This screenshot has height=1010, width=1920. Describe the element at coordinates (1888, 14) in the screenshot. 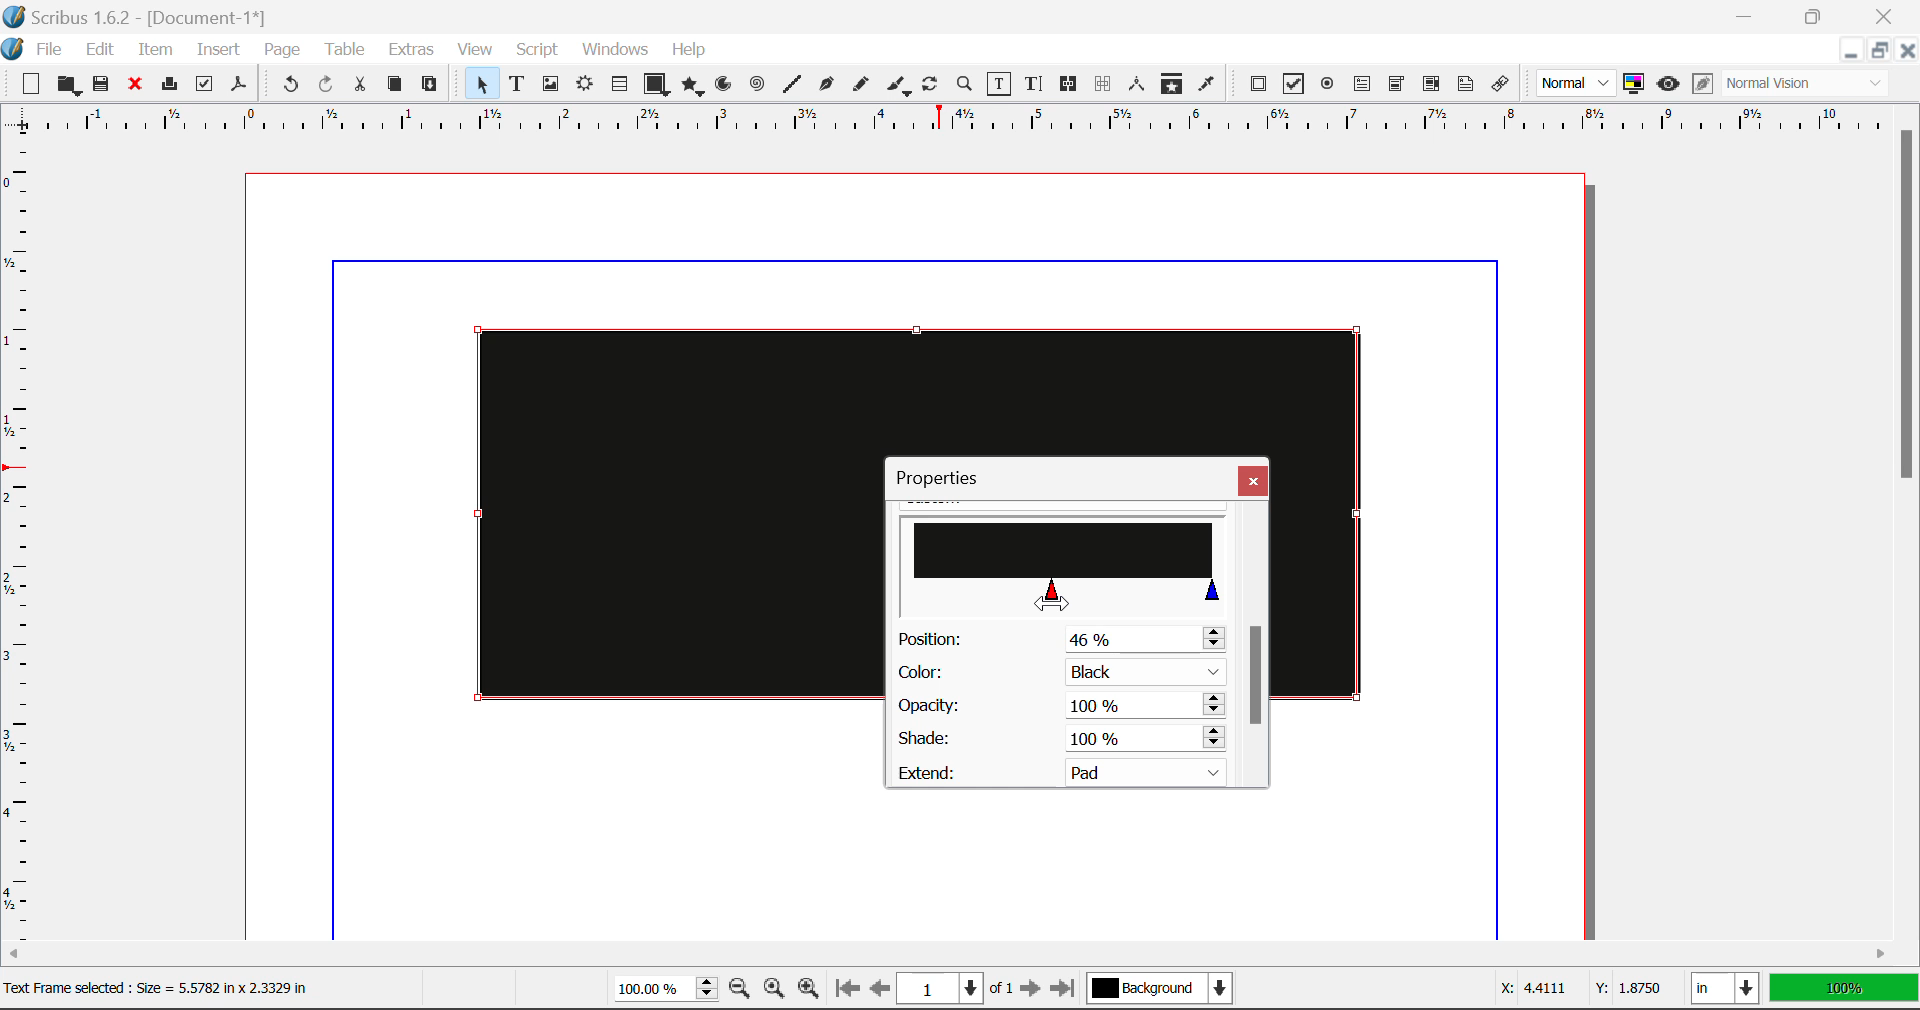

I see `Close` at that location.